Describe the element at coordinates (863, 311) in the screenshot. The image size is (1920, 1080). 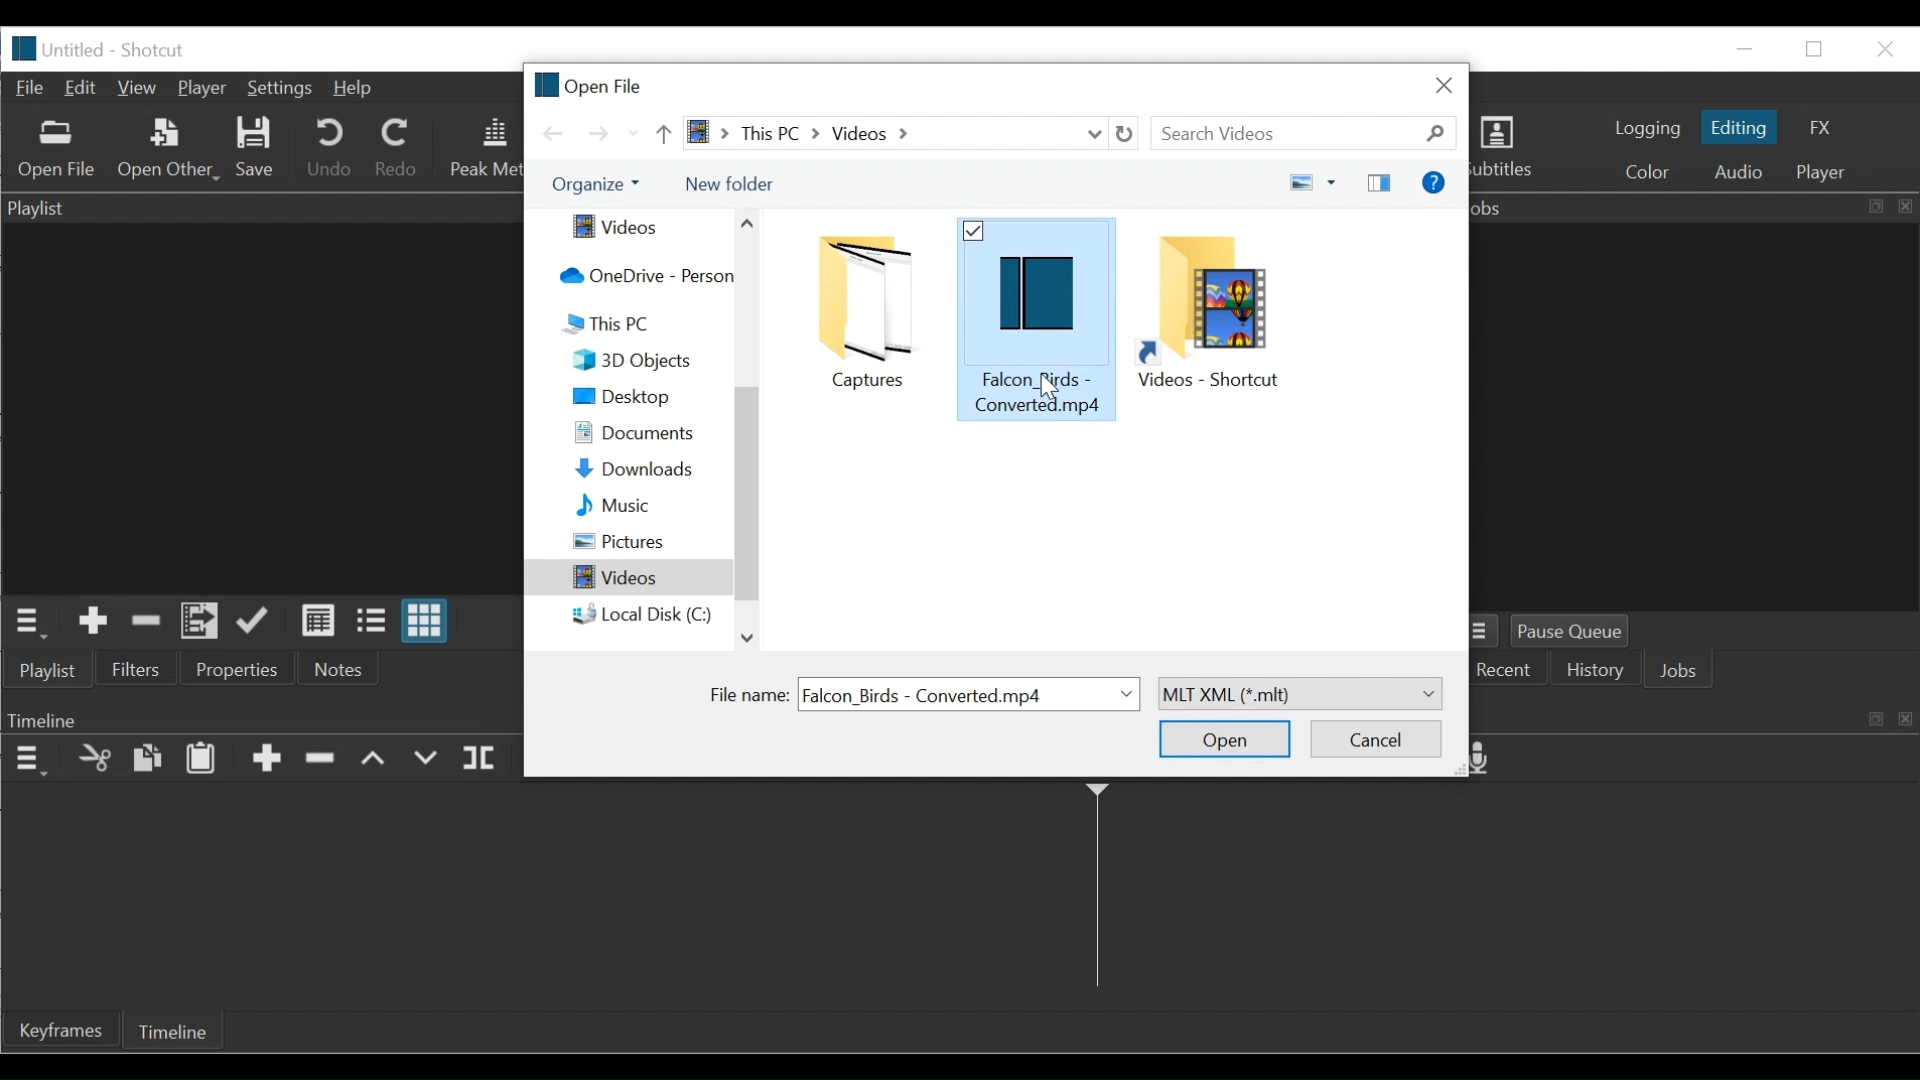
I see `captures` at that location.